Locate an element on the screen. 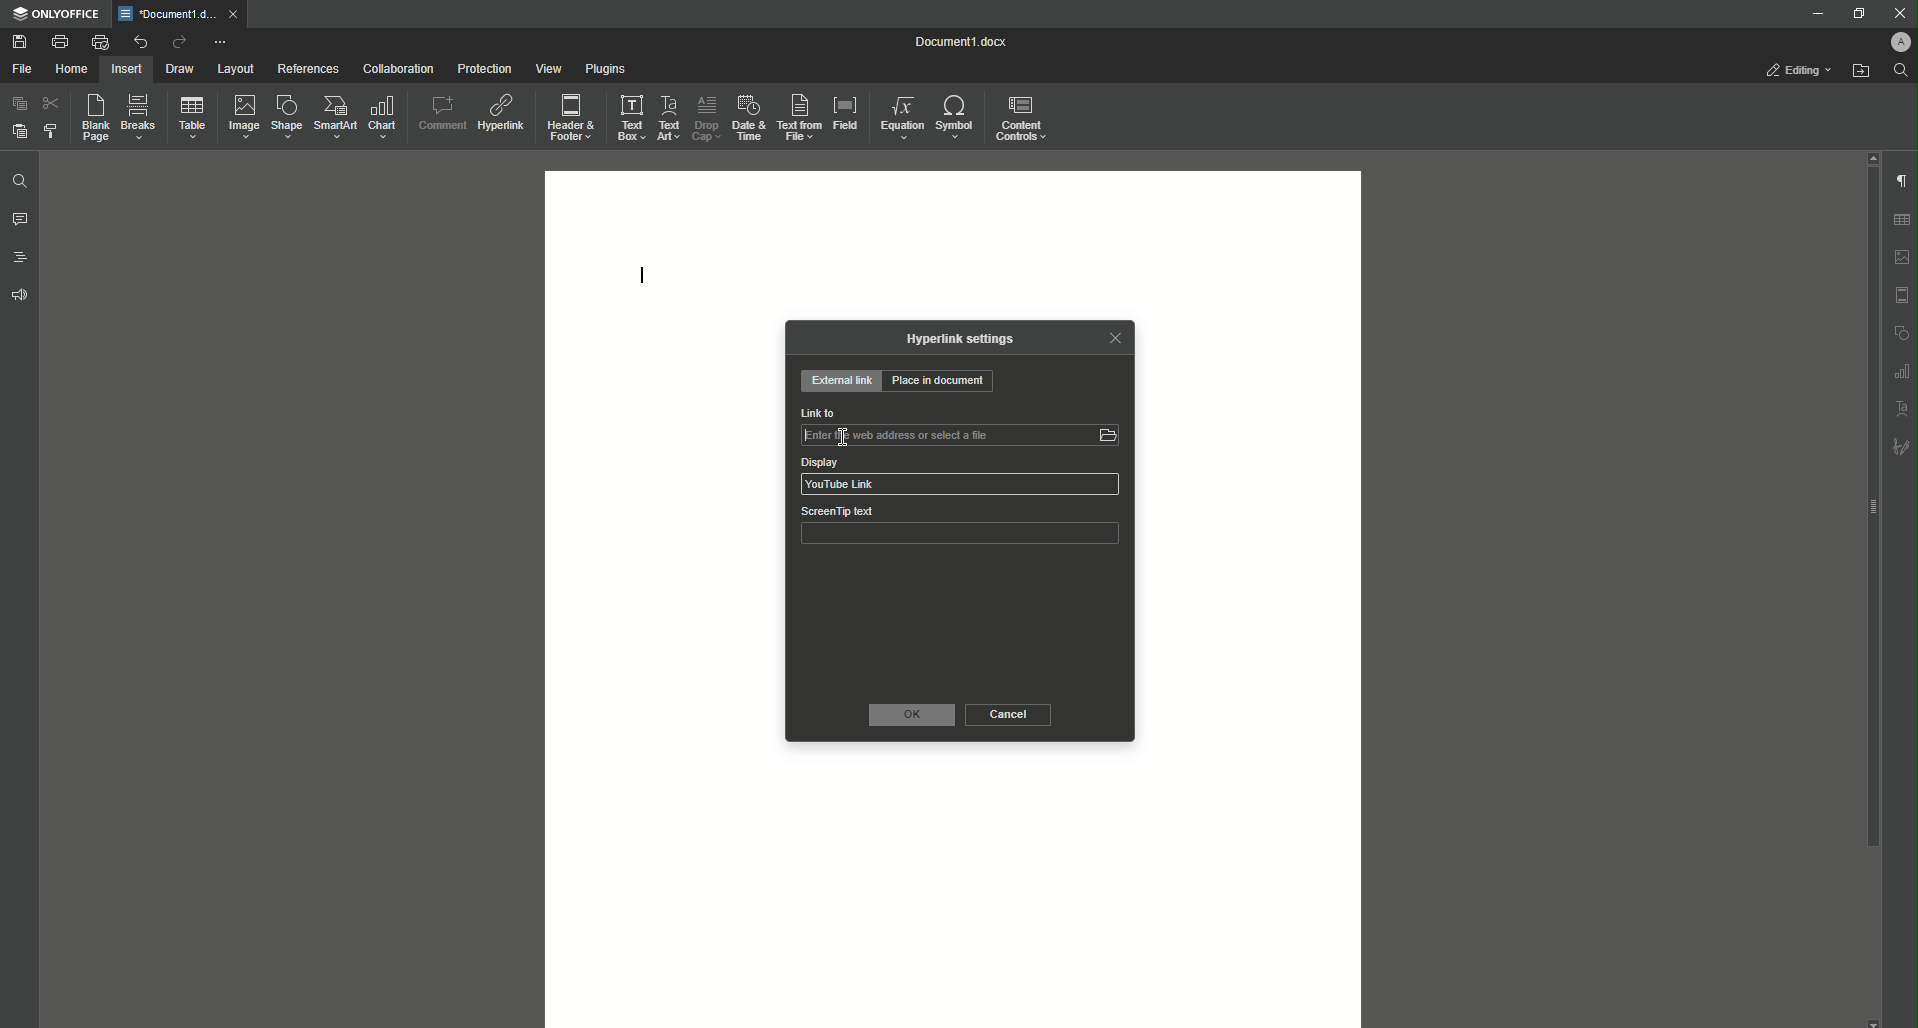 The height and width of the screenshot is (1028, 1918). YouTube Link is located at coordinates (843, 485).